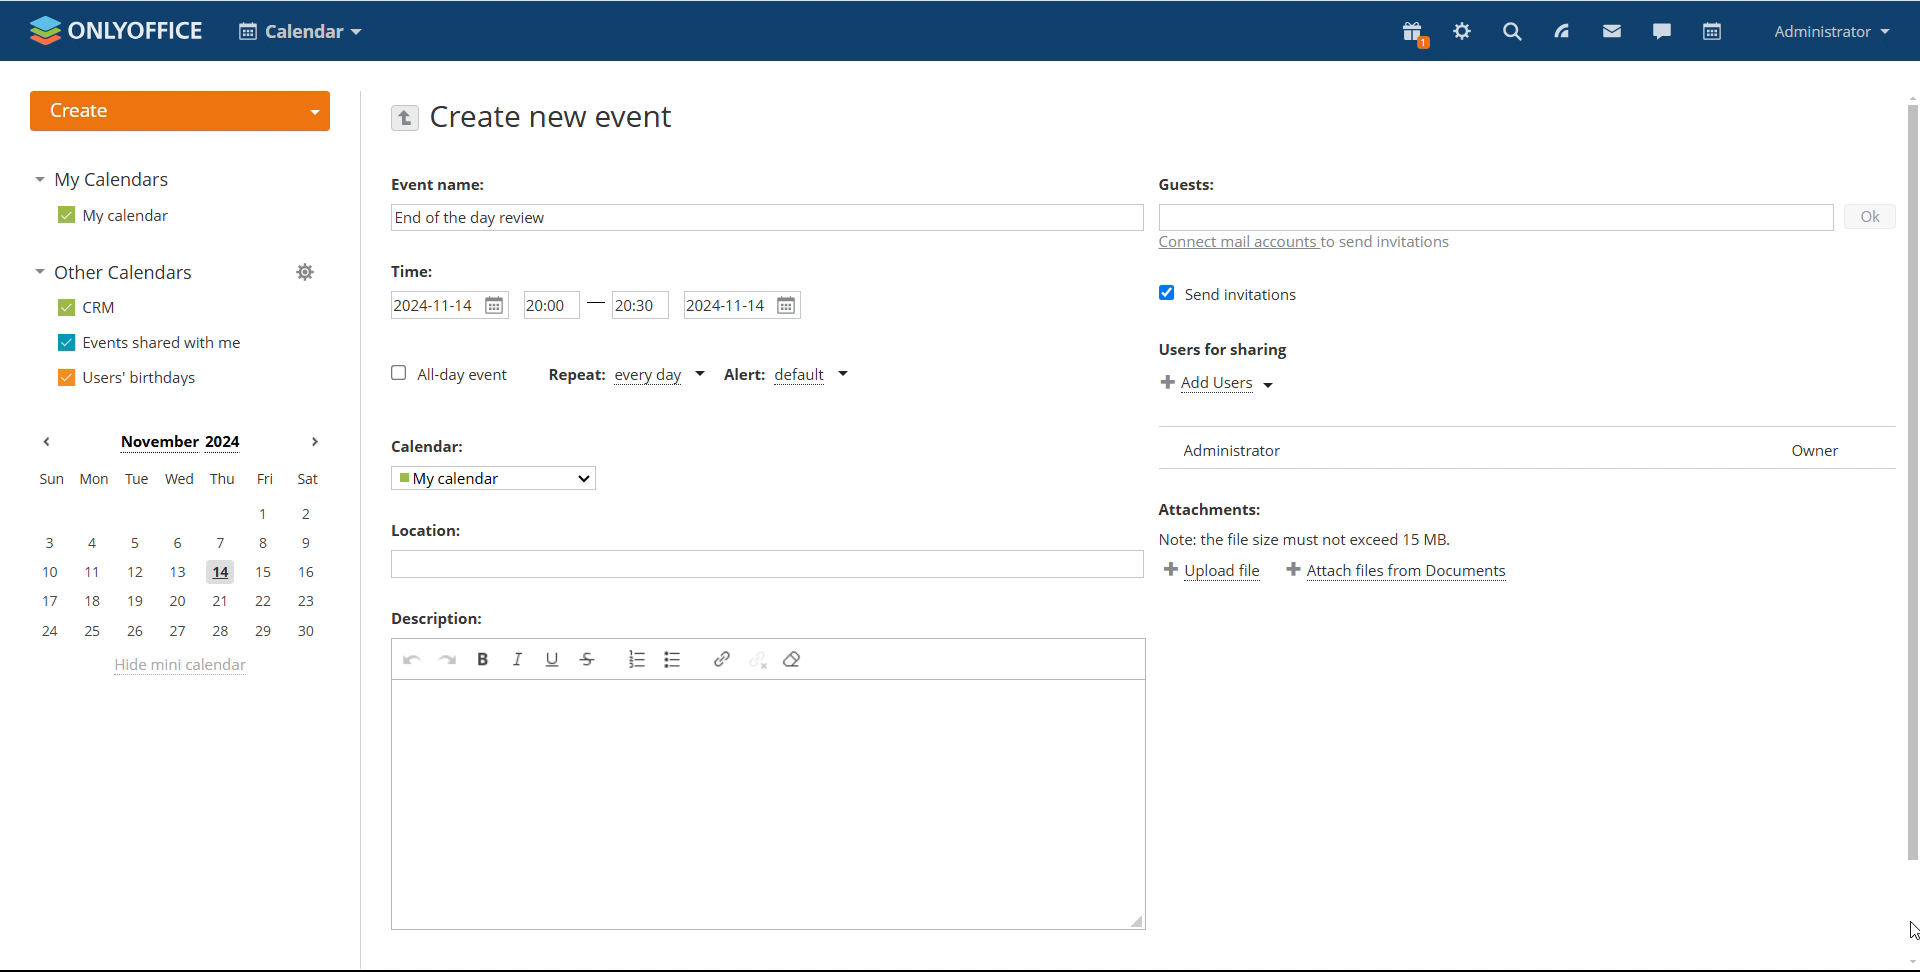 The image size is (1920, 972). What do you see at coordinates (641, 304) in the screenshot?
I see `end time set` at bounding box center [641, 304].